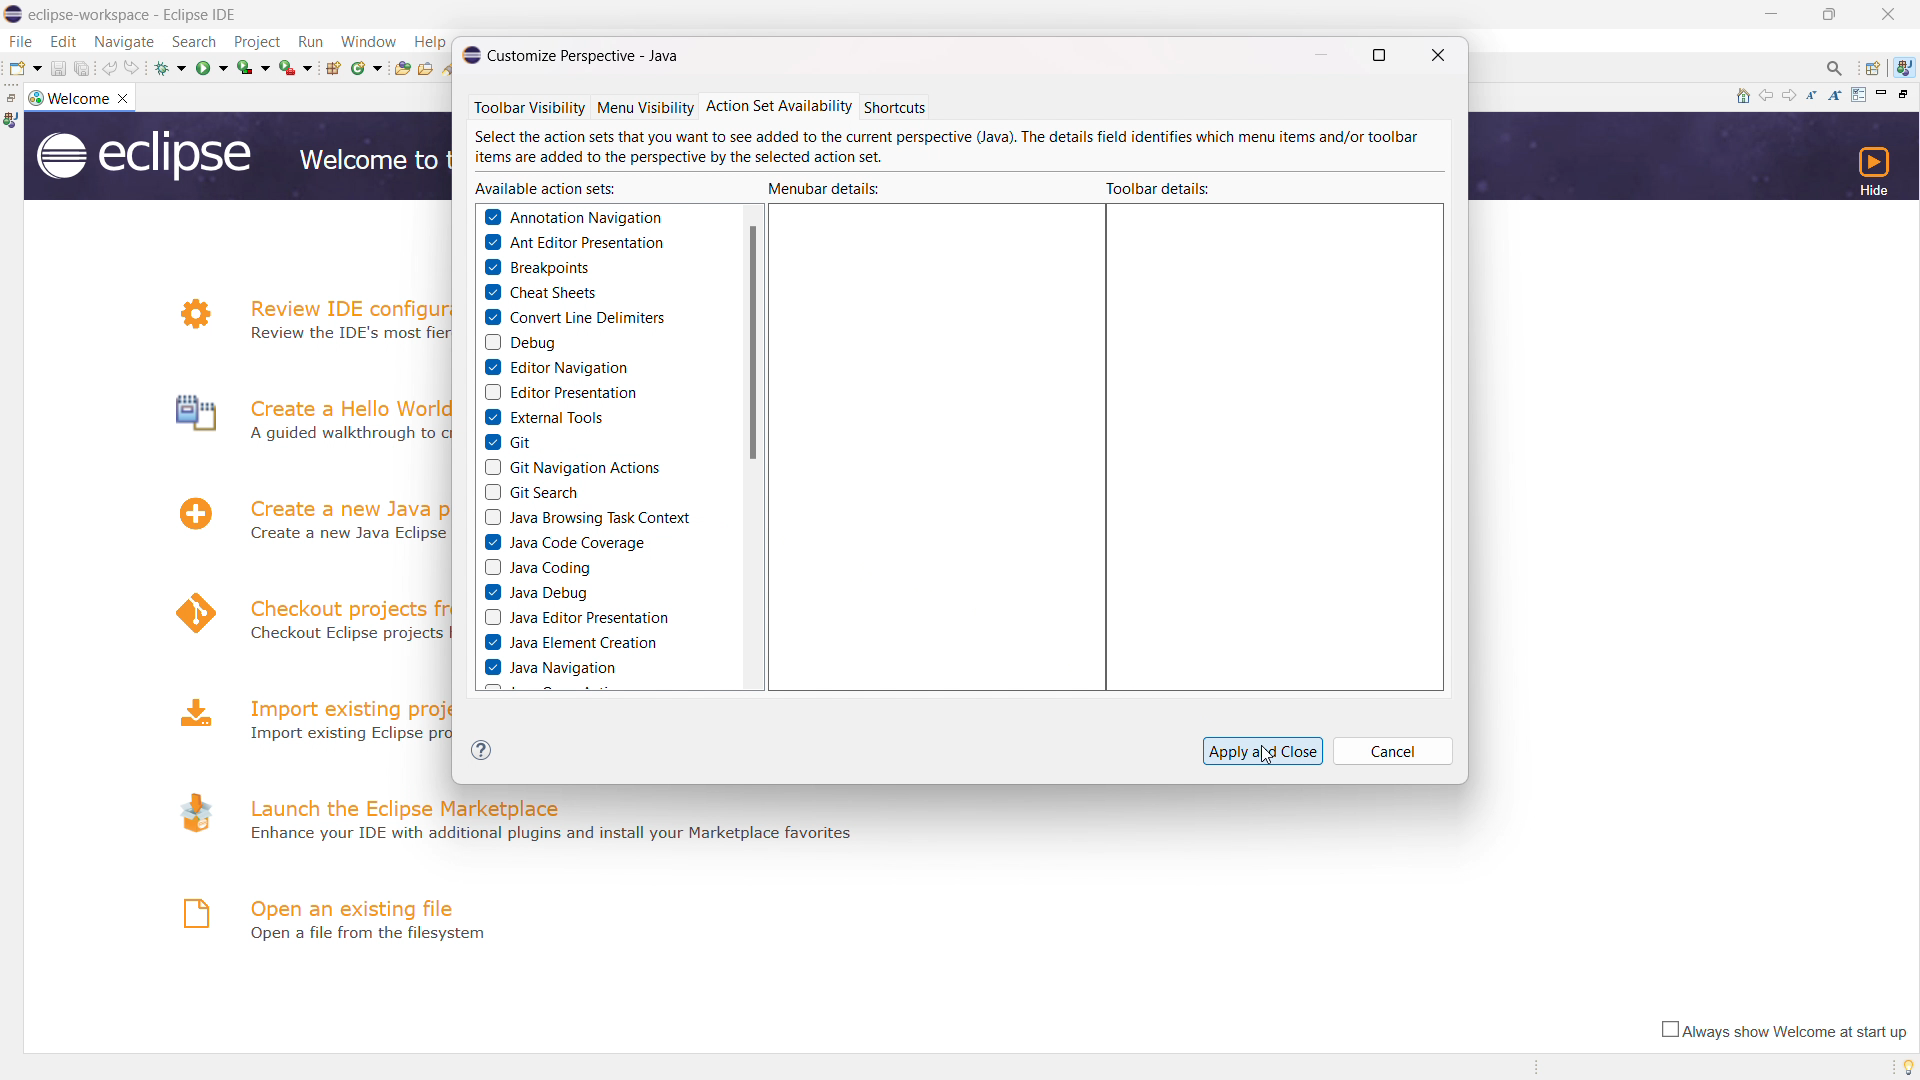 This screenshot has width=1920, height=1080. Describe the element at coordinates (296, 67) in the screenshot. I see `run last tool` at that location.